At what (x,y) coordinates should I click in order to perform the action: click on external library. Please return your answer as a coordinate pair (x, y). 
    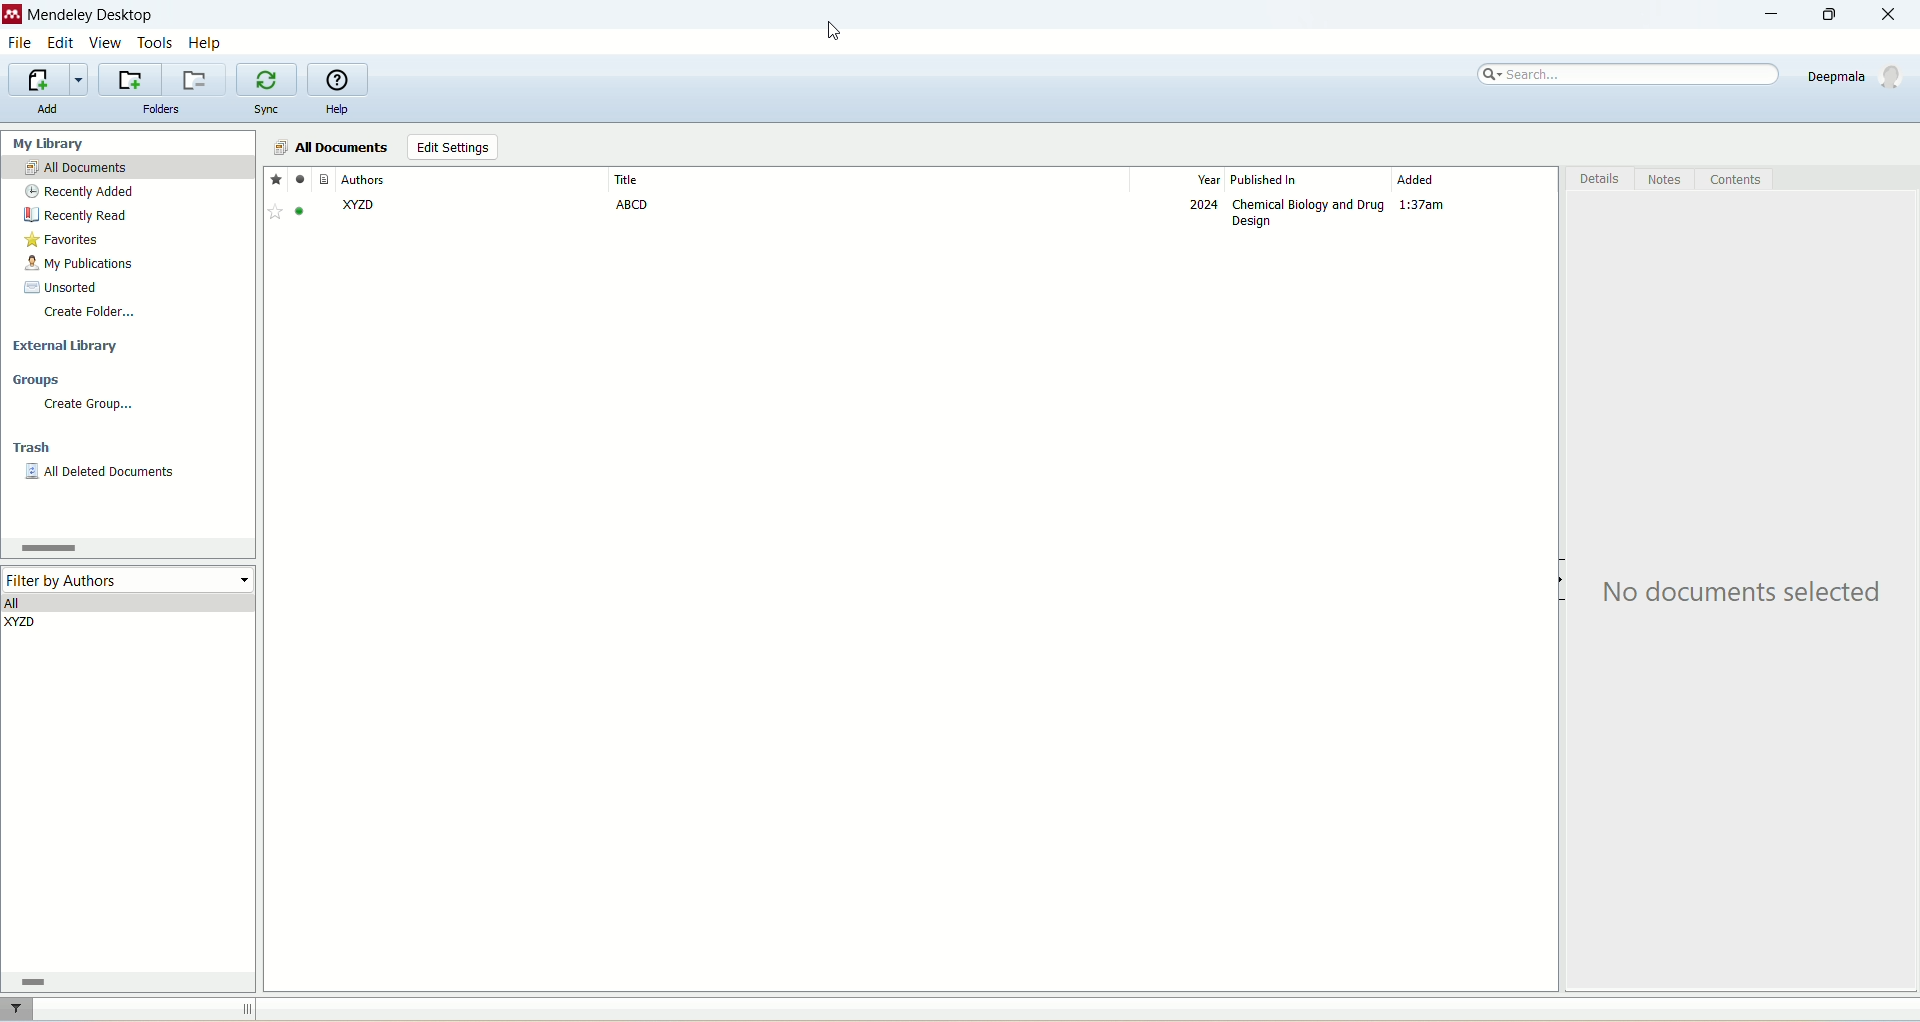
    Looking at the image, I should click on (67, 345).